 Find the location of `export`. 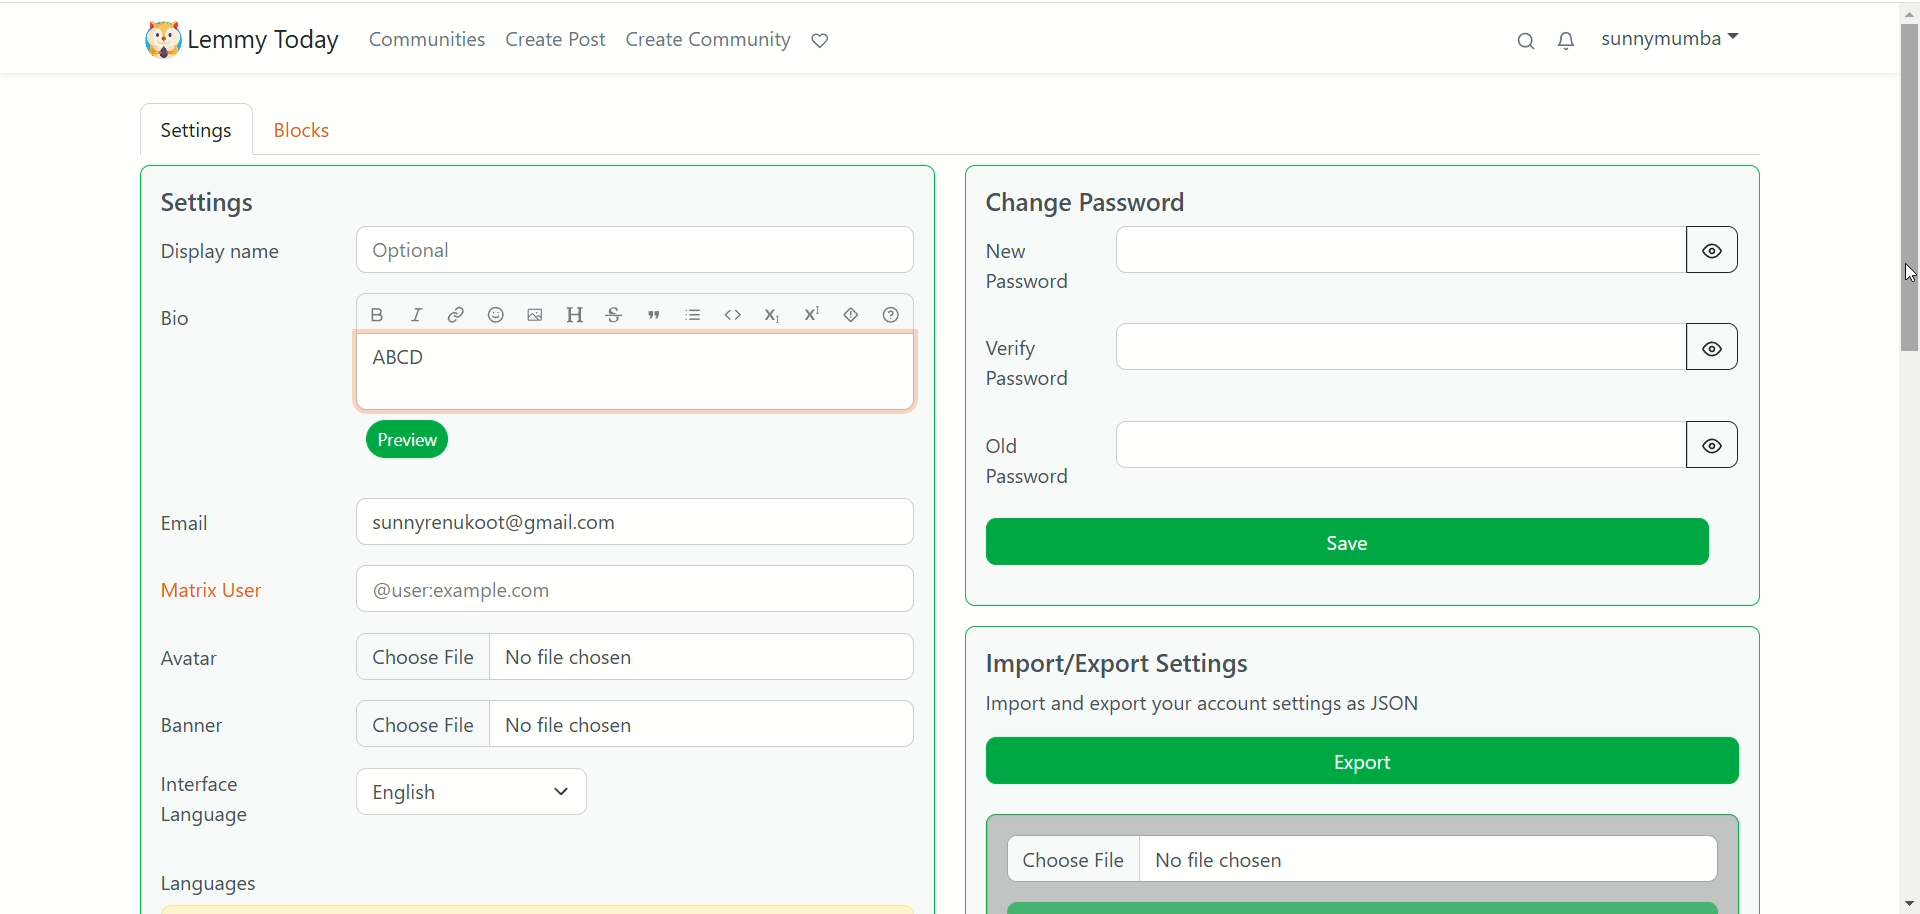

export is located at coordinates (1360, 764).